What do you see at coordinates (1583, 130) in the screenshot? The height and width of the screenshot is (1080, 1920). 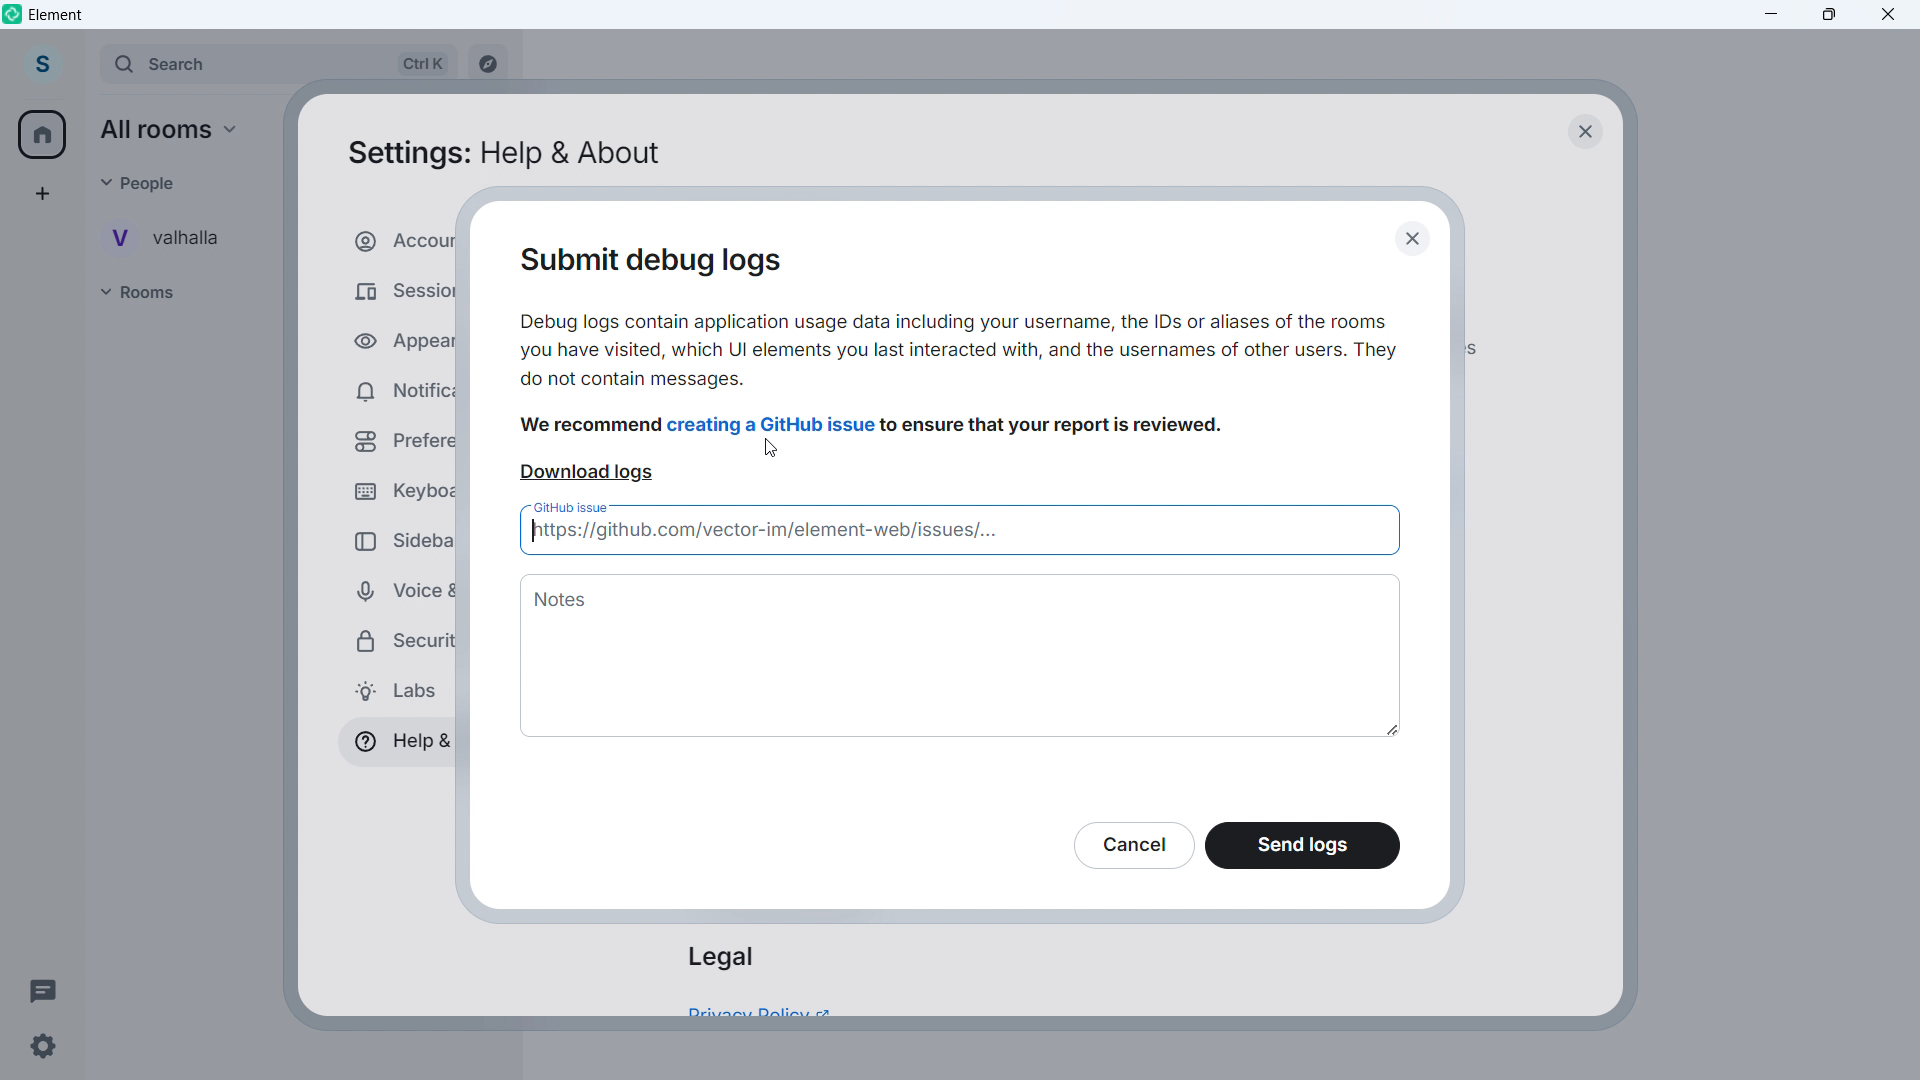 I see `Close dialogue box ` at bounding box center [1583, 130].